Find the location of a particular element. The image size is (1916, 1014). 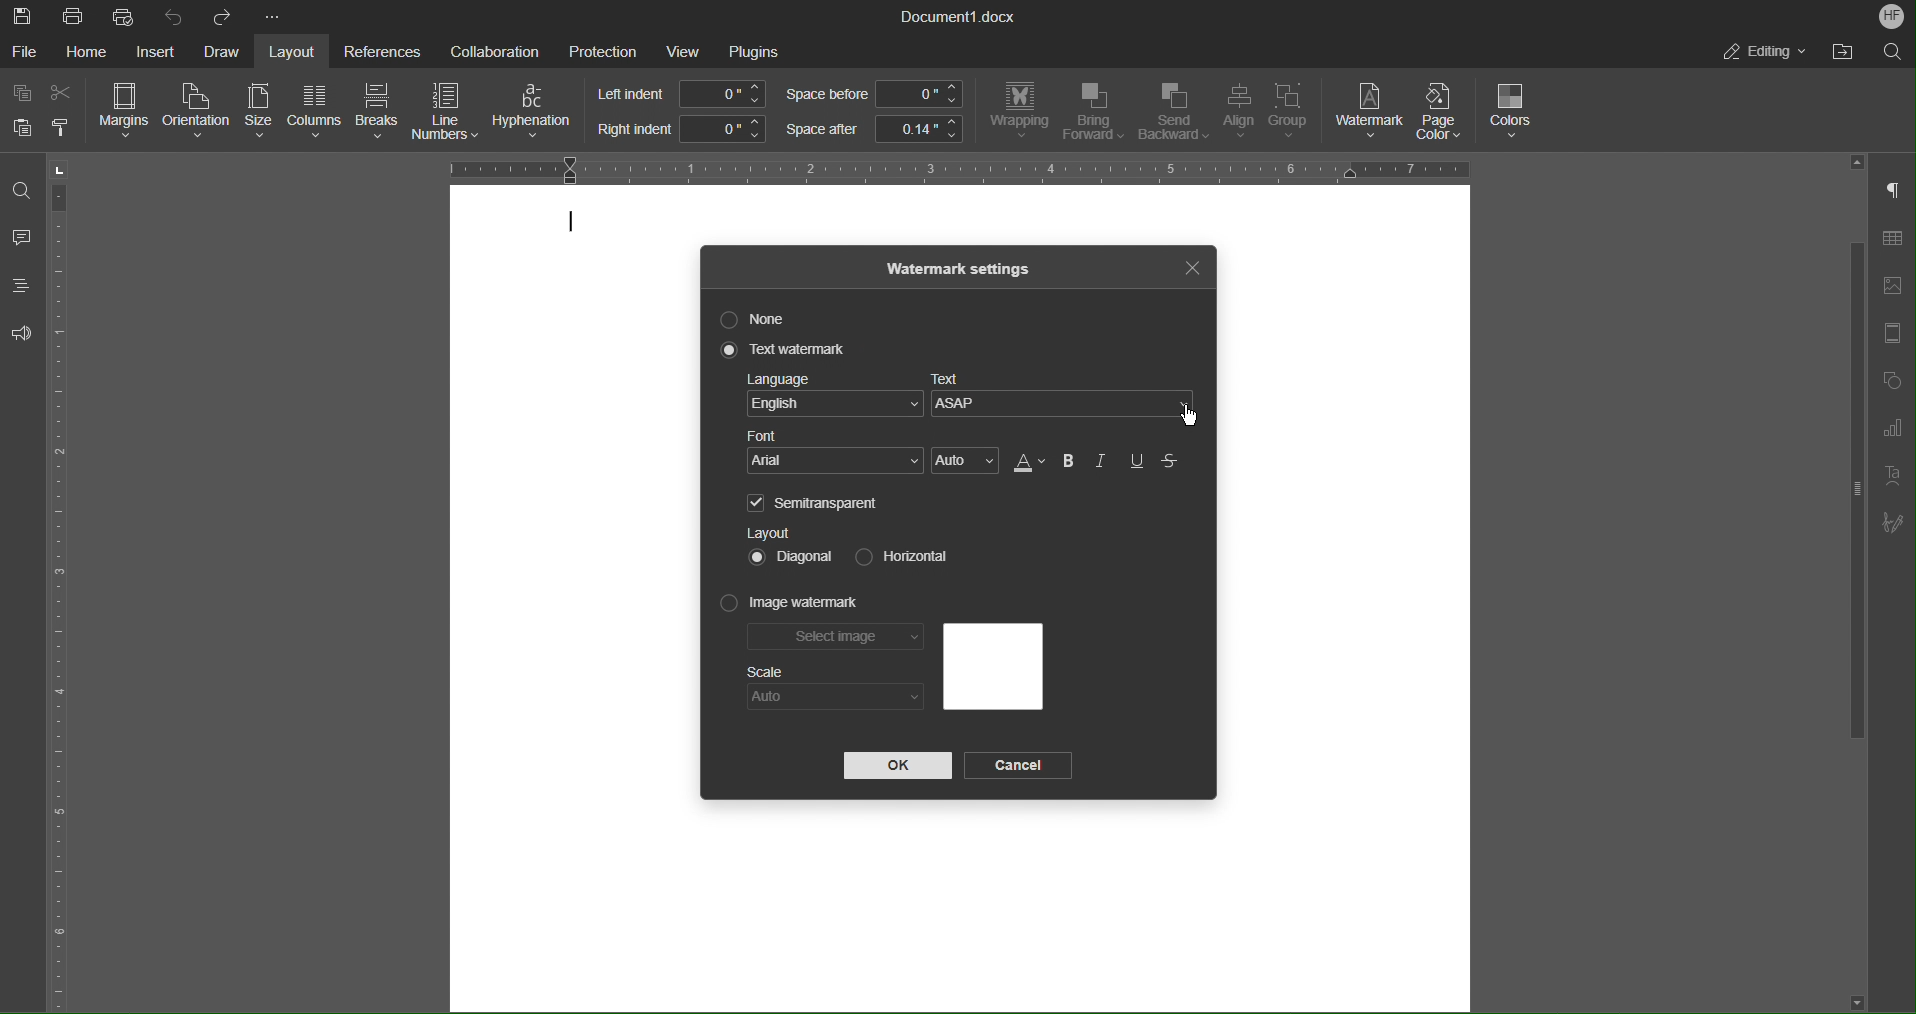

Space before is located at coordinates (873, 95).